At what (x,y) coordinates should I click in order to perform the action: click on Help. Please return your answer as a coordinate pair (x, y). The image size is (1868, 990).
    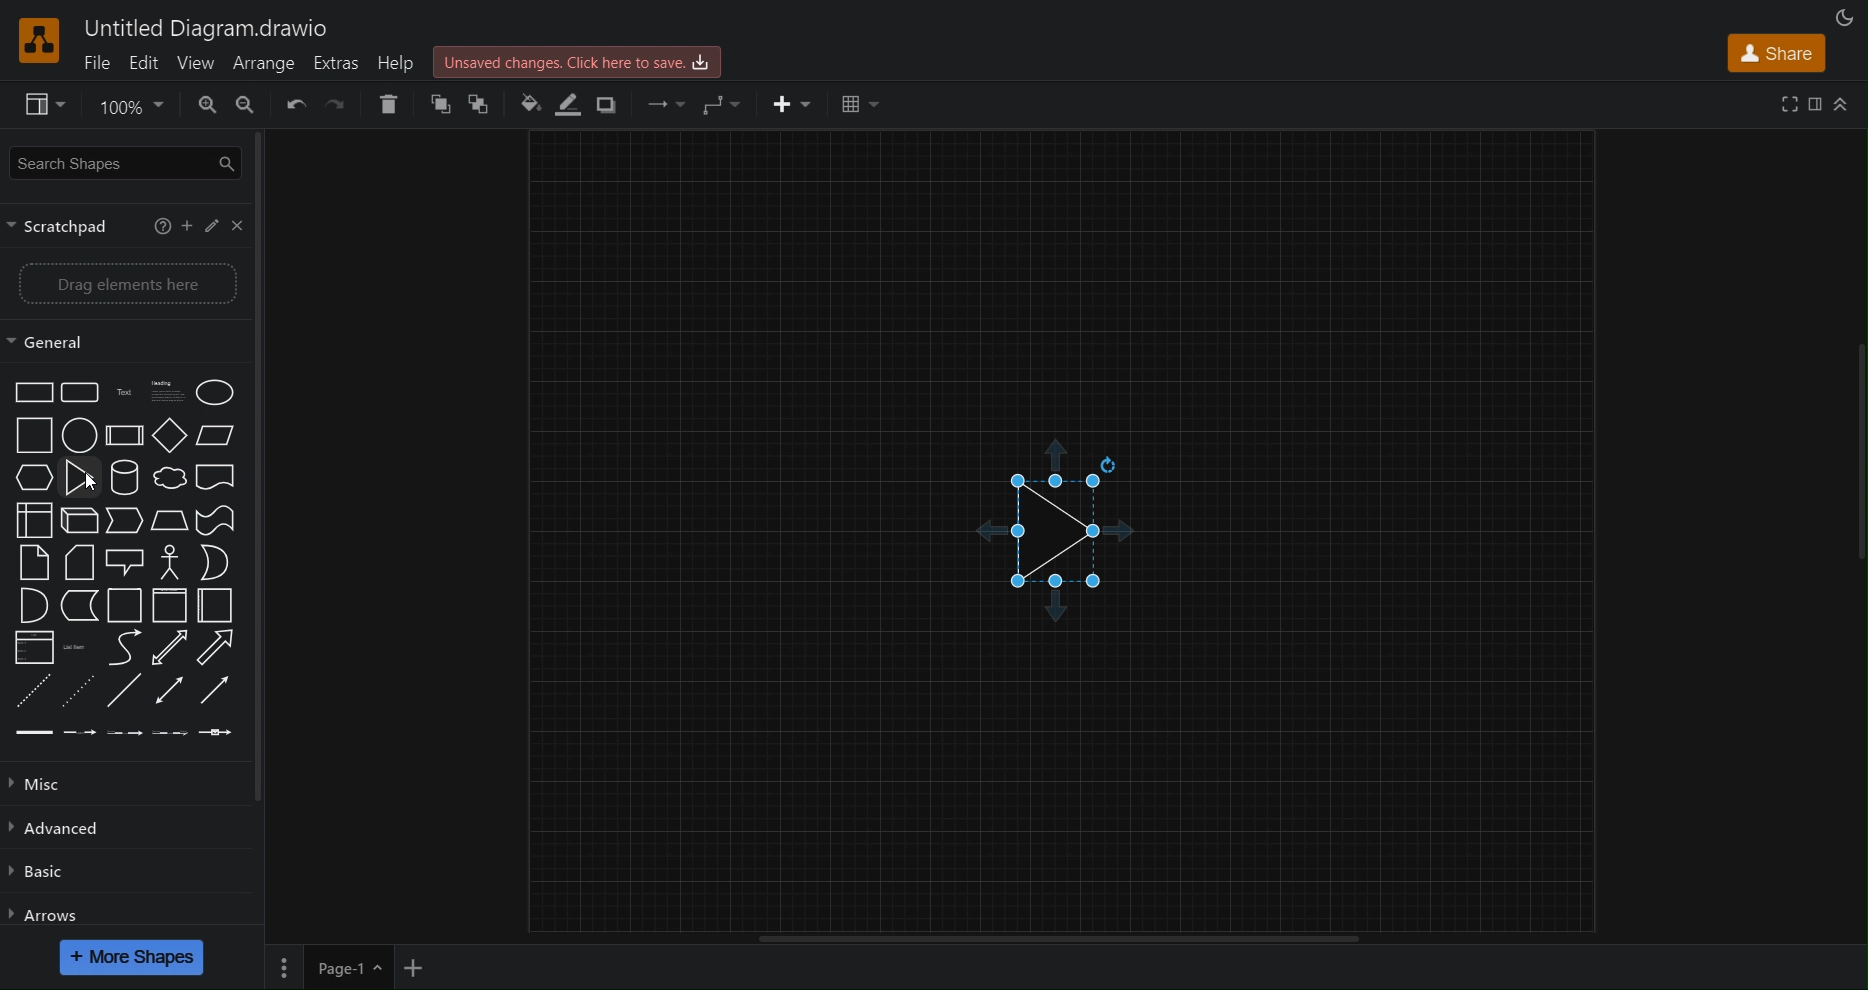
    Looking at the image, I should click on (402, 62).